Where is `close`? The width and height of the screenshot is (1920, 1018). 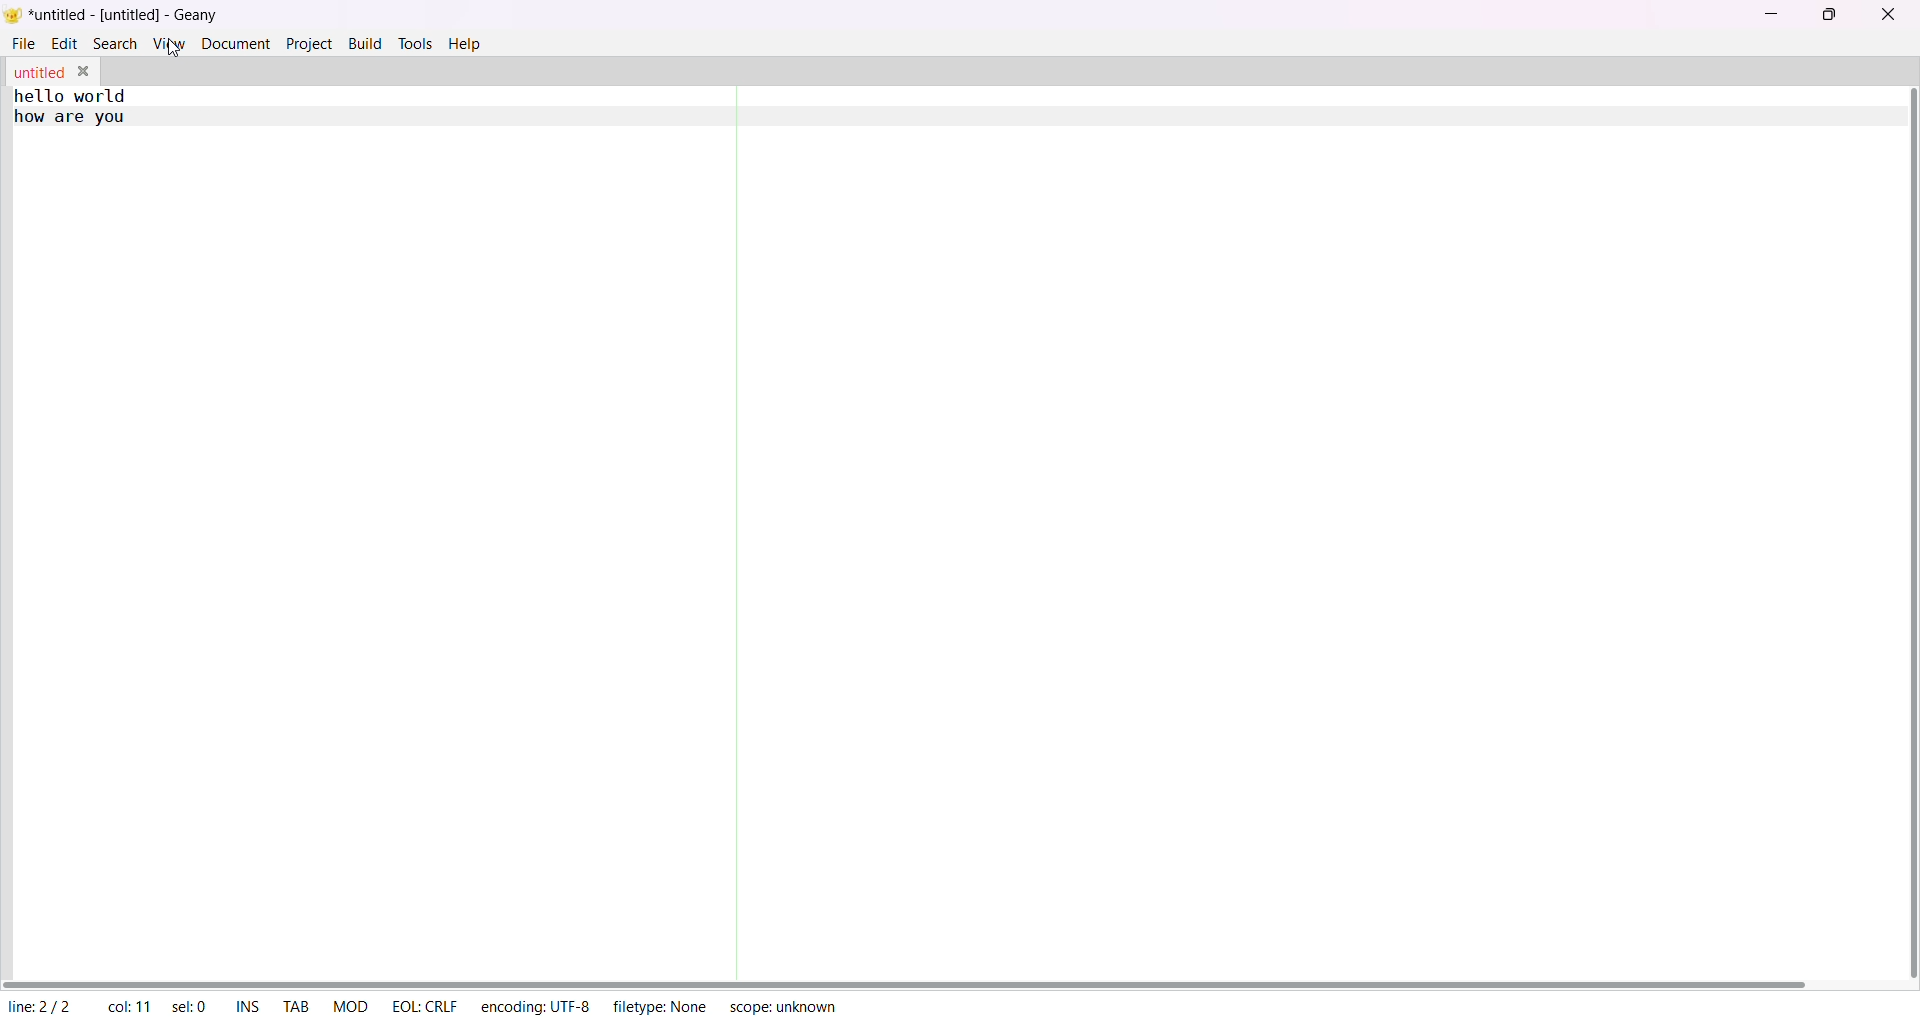 close is located at coordinates (1887, 15).